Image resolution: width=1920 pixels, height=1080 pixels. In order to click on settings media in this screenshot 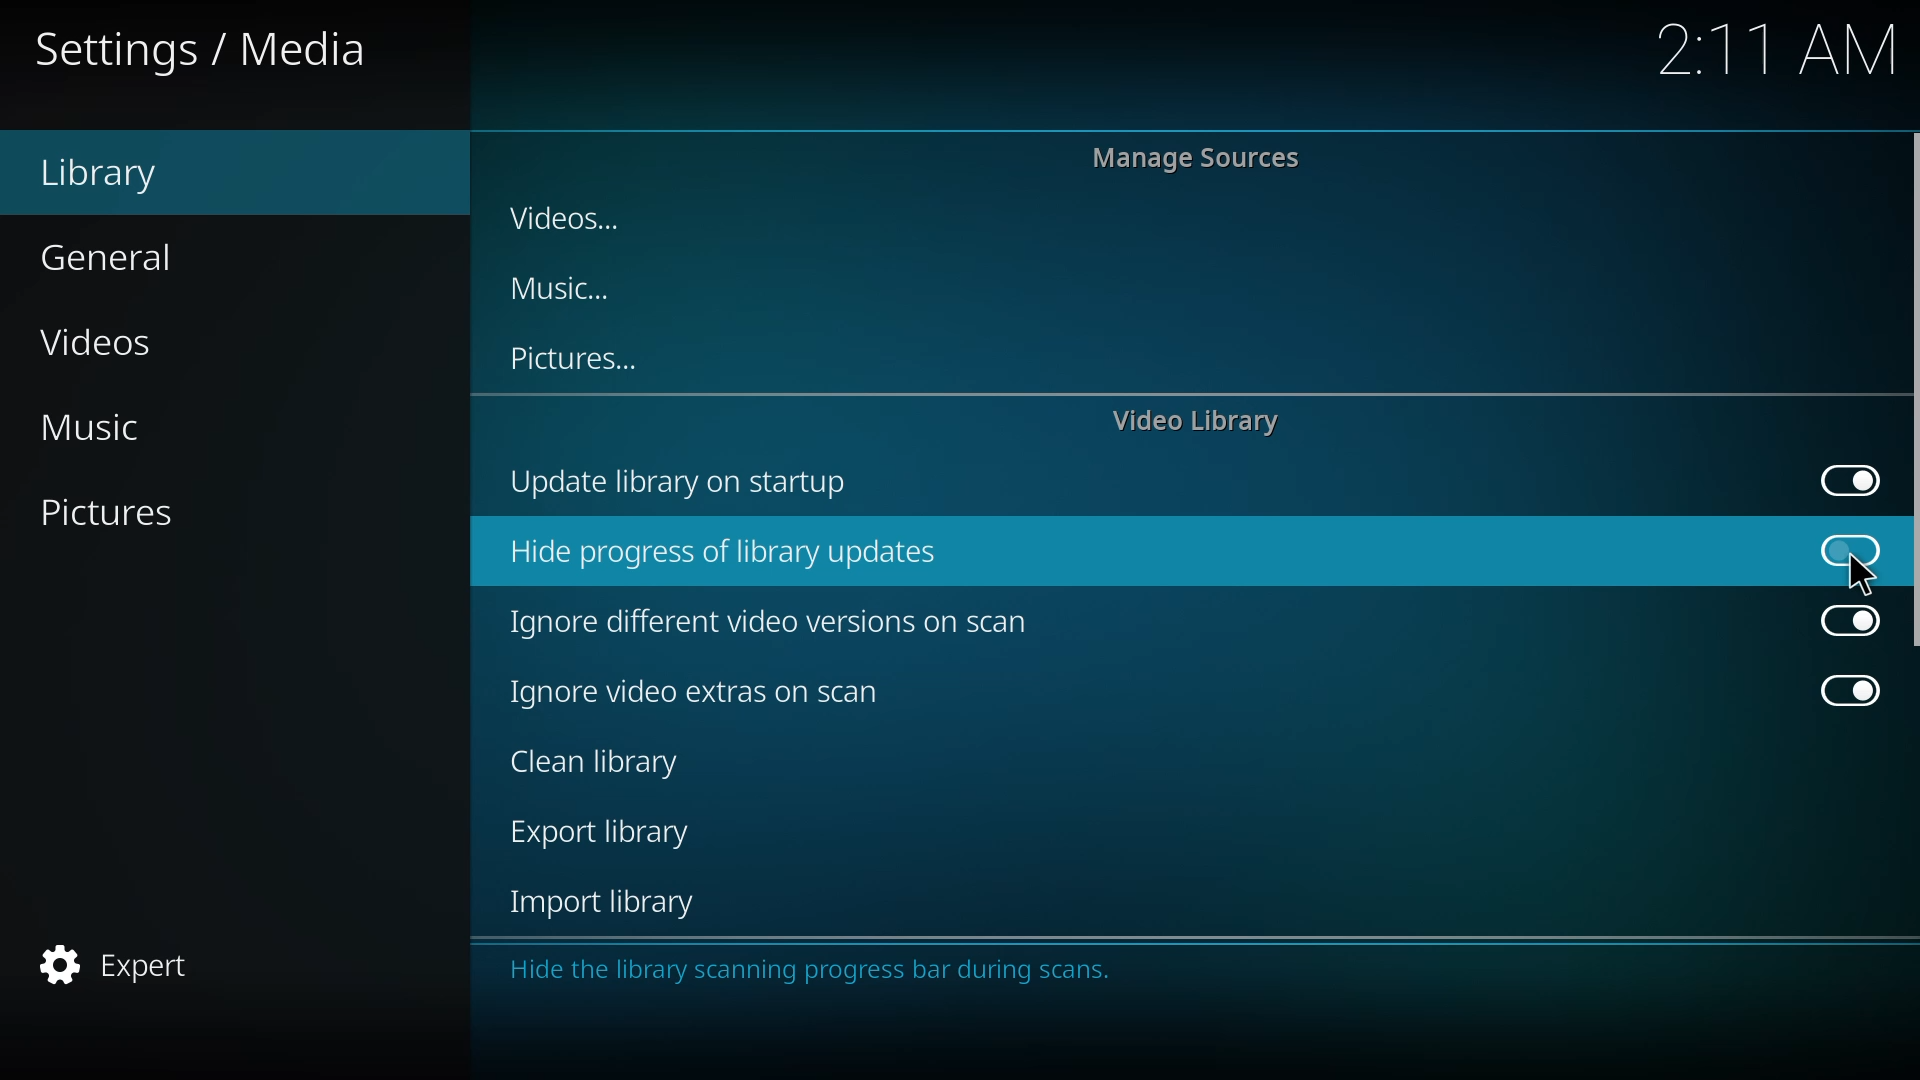, I will do `click(204, 51)`.